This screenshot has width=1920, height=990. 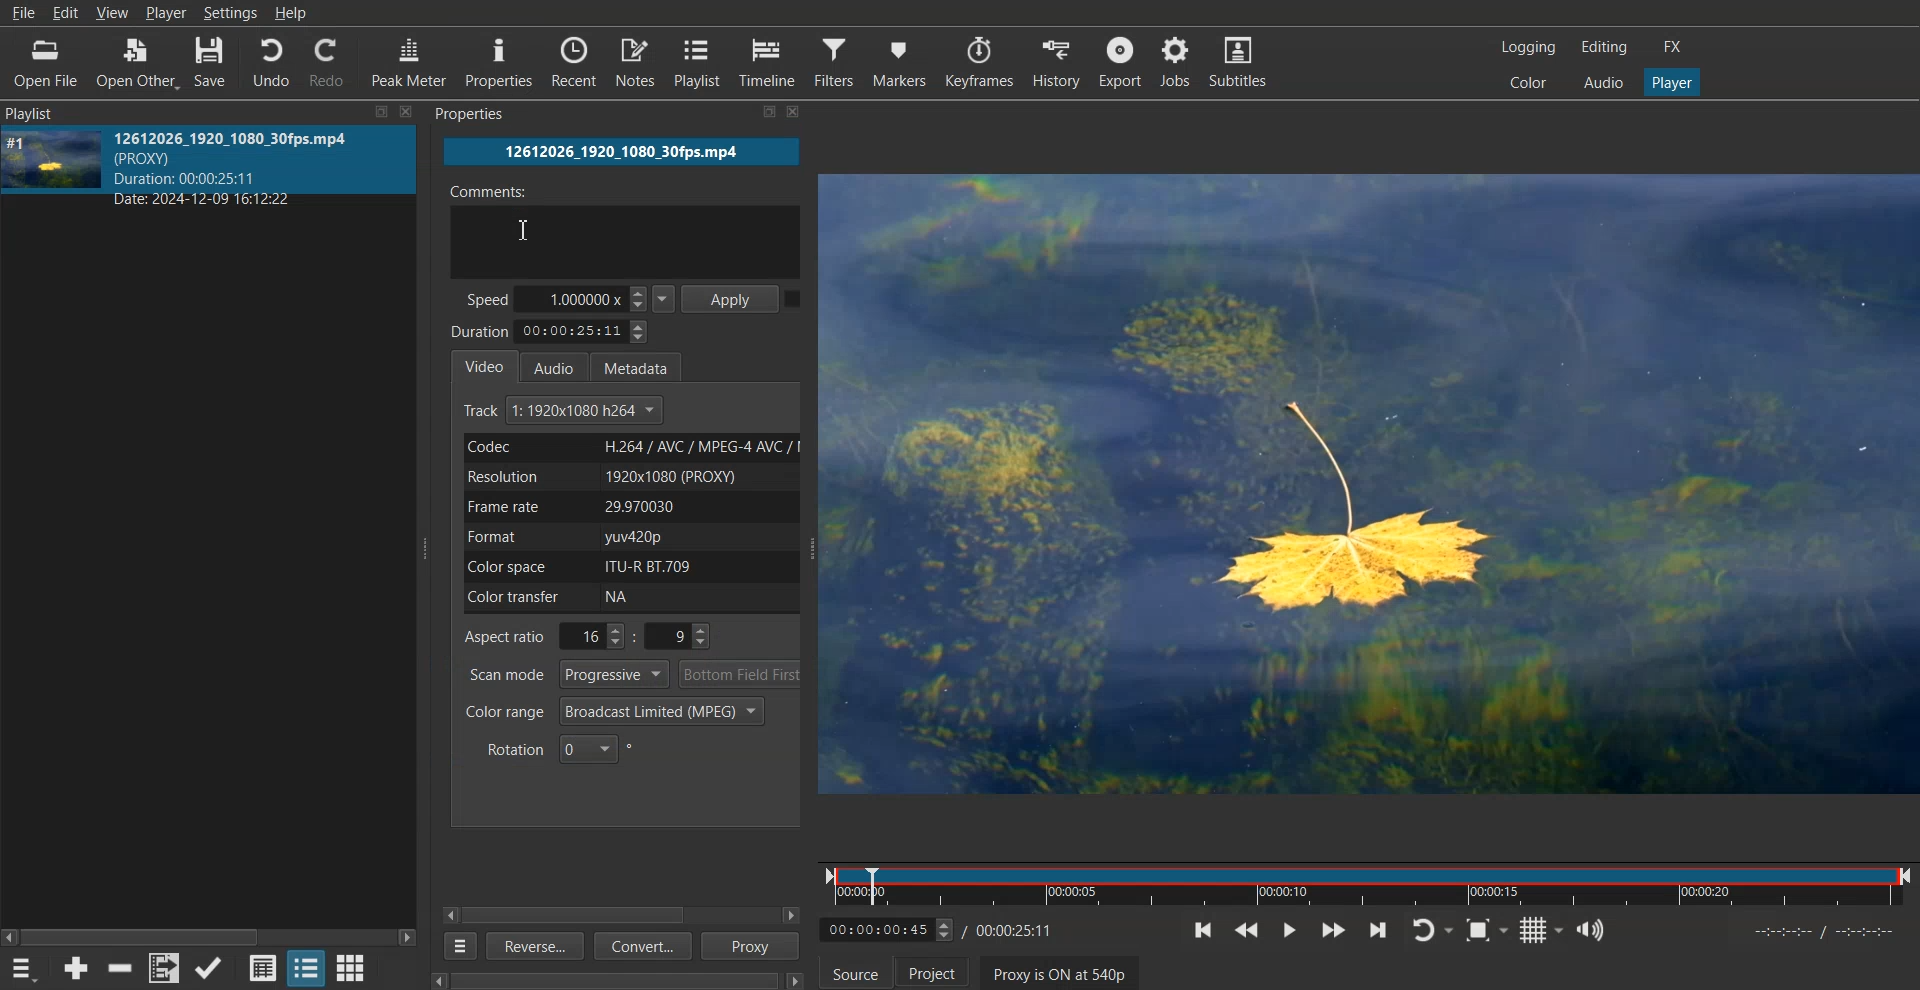 I want to click on Player one, so click(x=1670, y=80).